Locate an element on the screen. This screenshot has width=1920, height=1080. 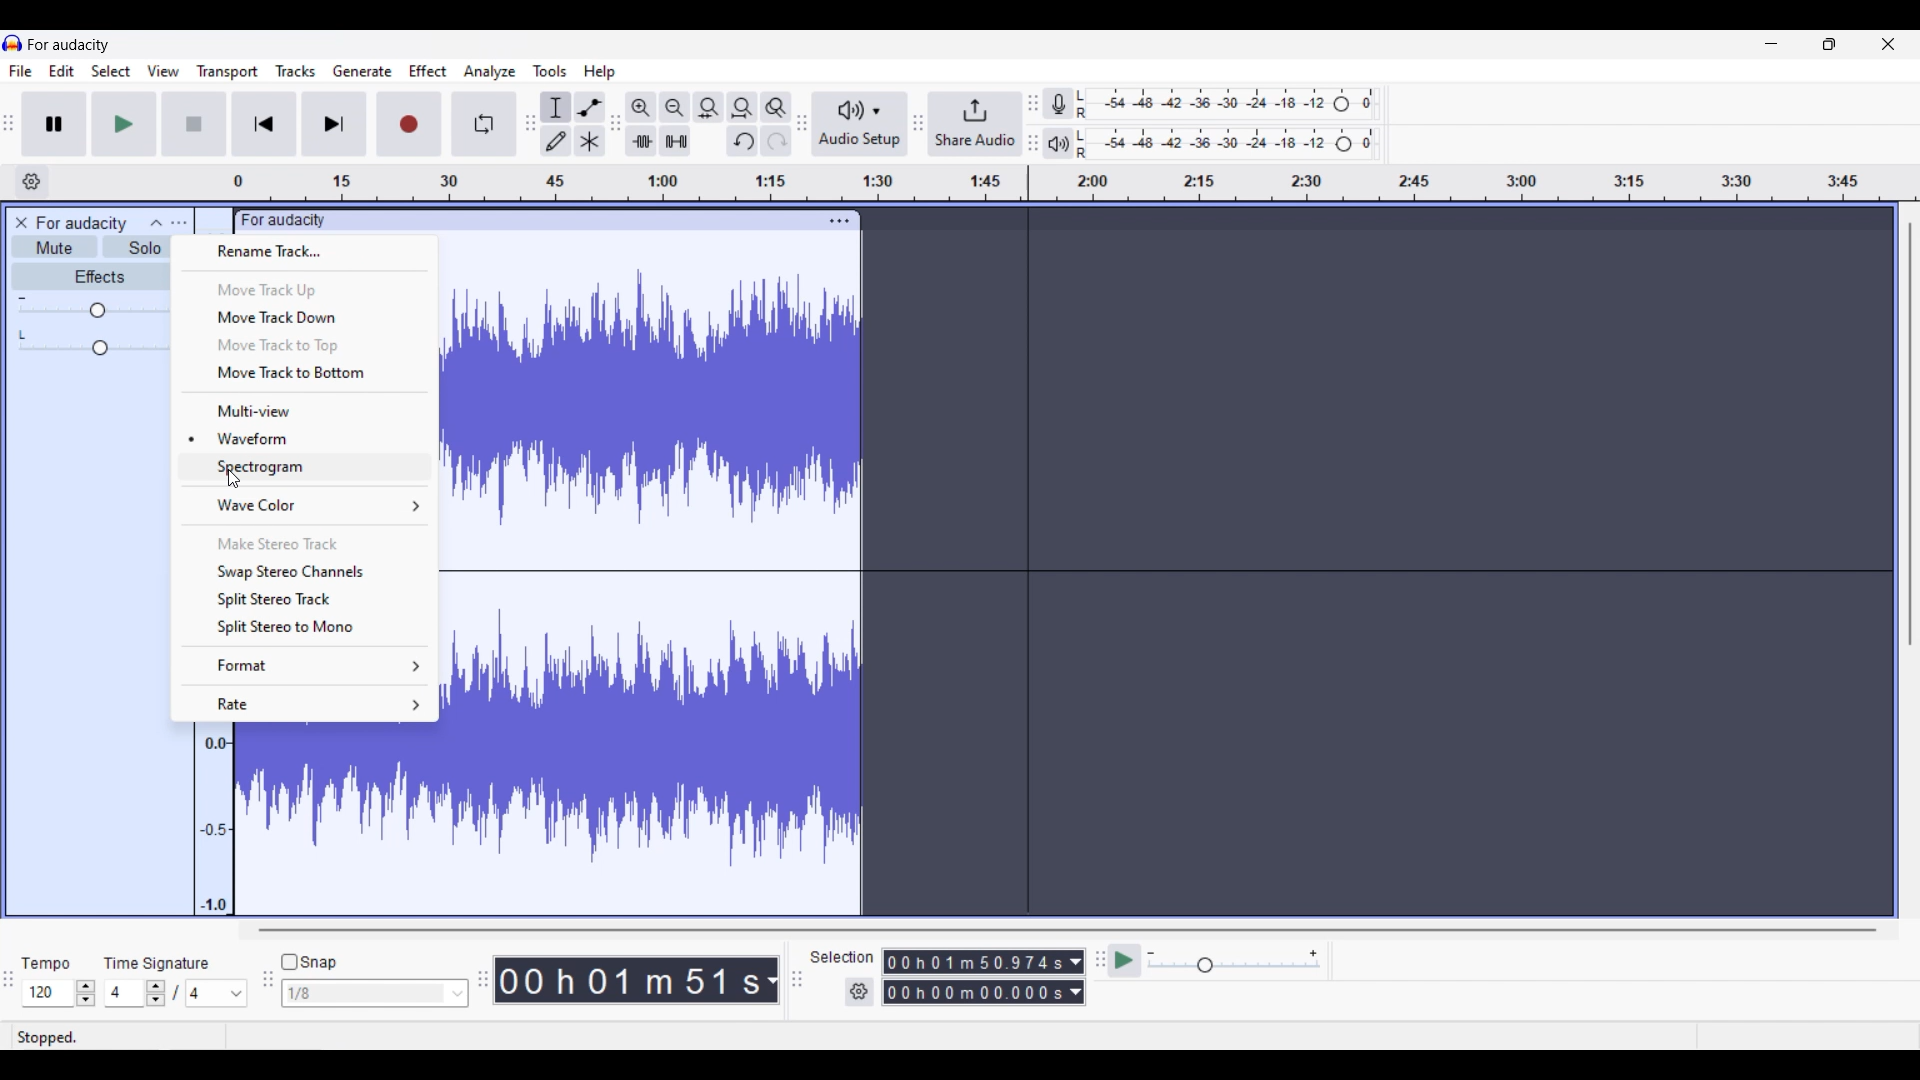
Duration measurement options is located at coordinates (771, 980).